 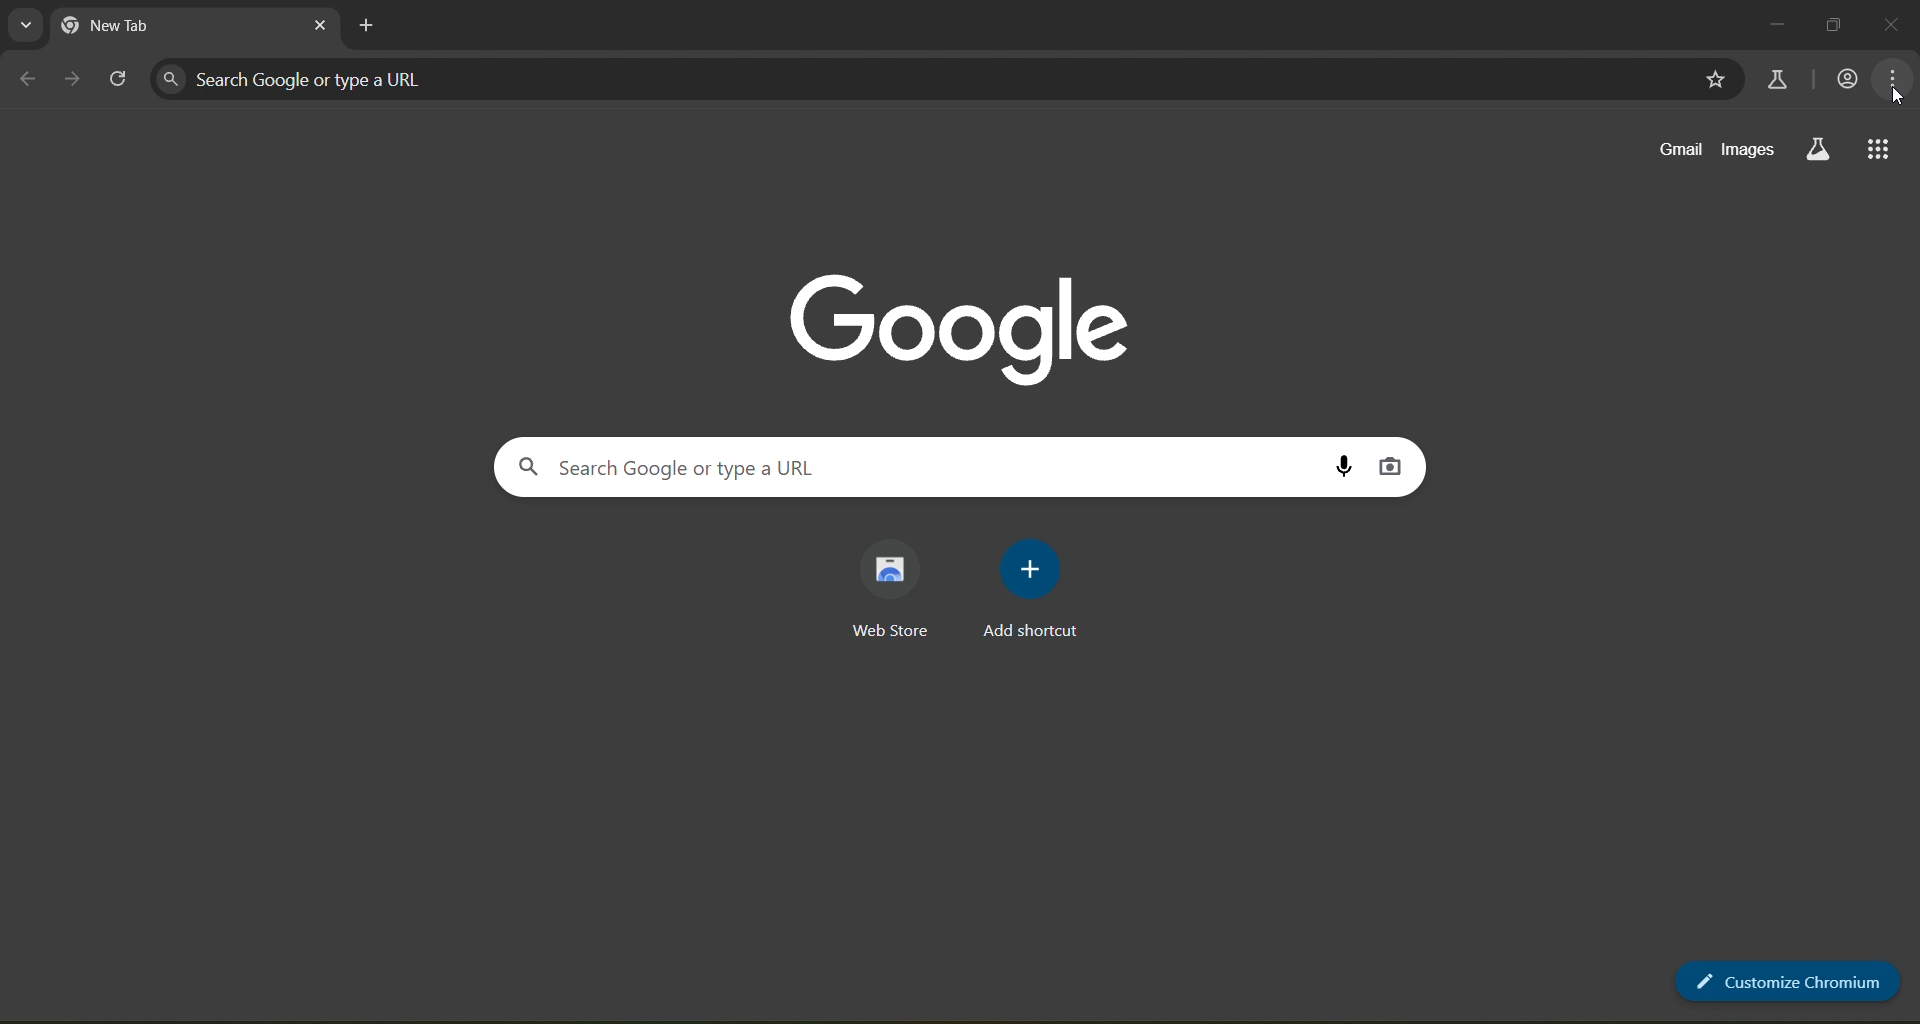 I want to click on cursor, so click(x=1896, y=95).